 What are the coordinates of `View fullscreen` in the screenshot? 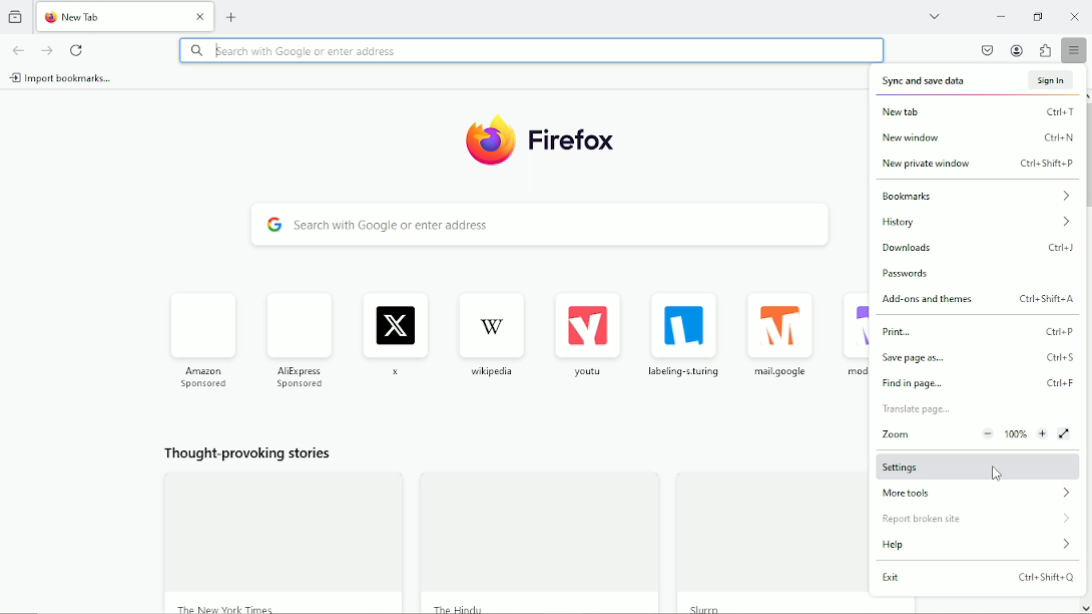 It's located at (1066, 432).